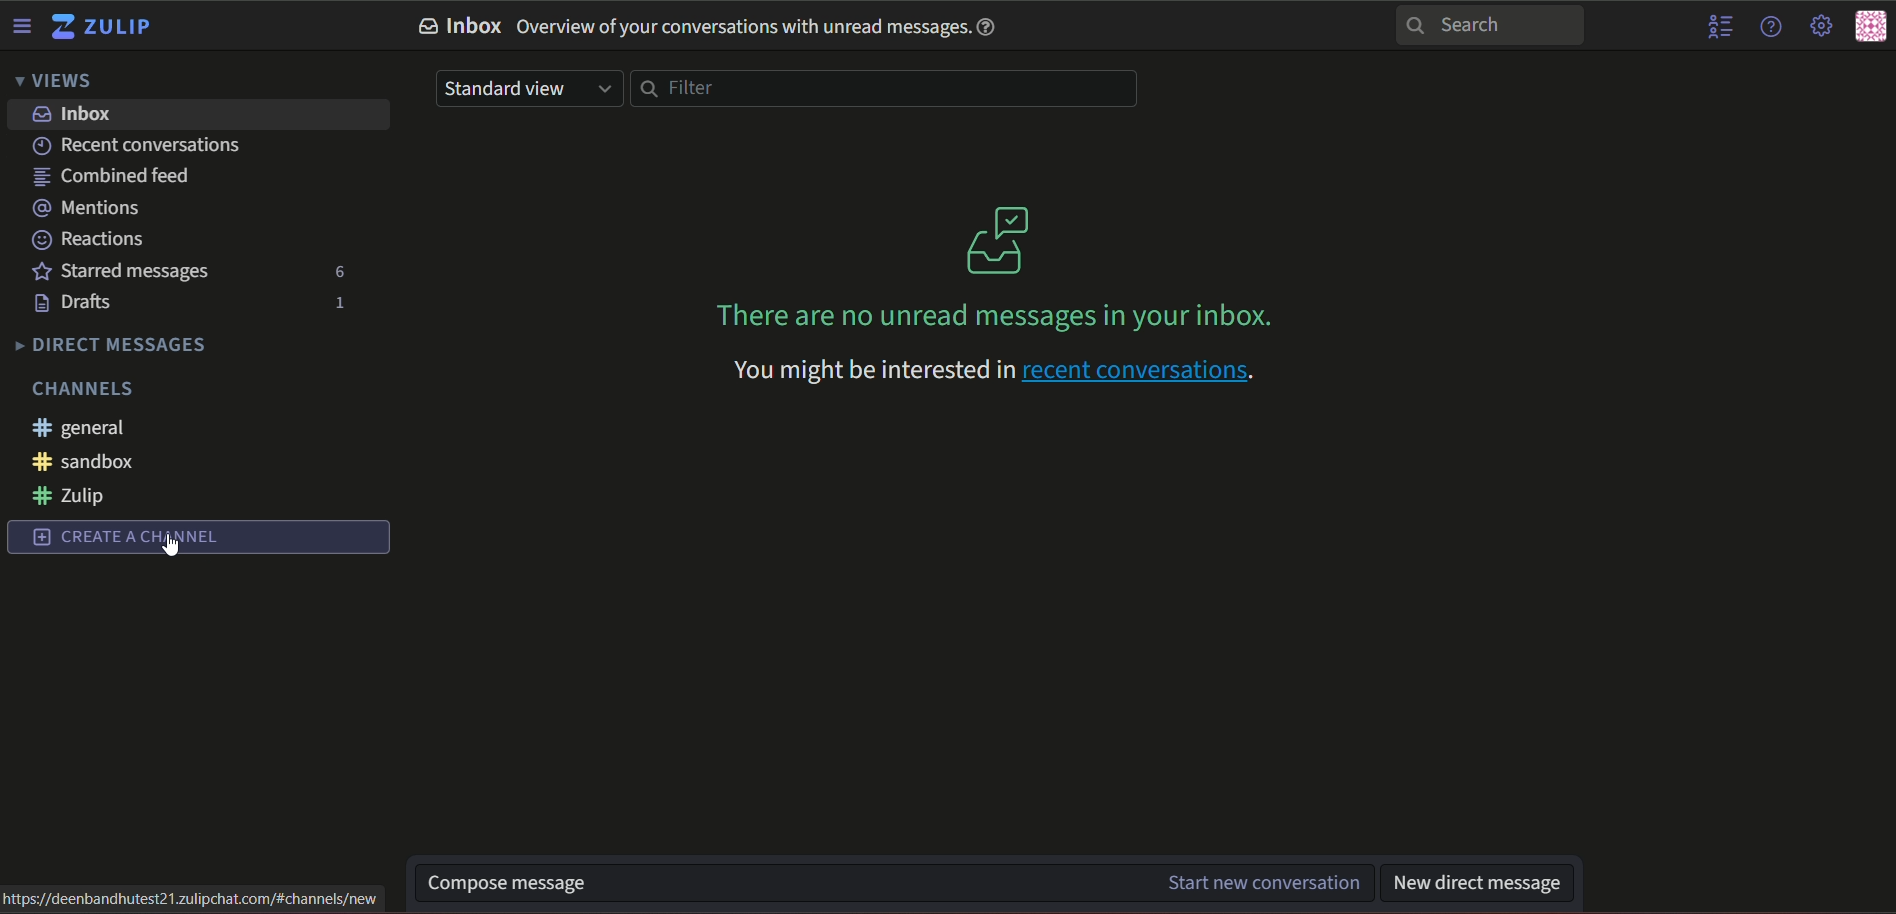 Image resolution: width=1896 pixels, height=914 pixels. I want to click on search, so click(1492, 27).